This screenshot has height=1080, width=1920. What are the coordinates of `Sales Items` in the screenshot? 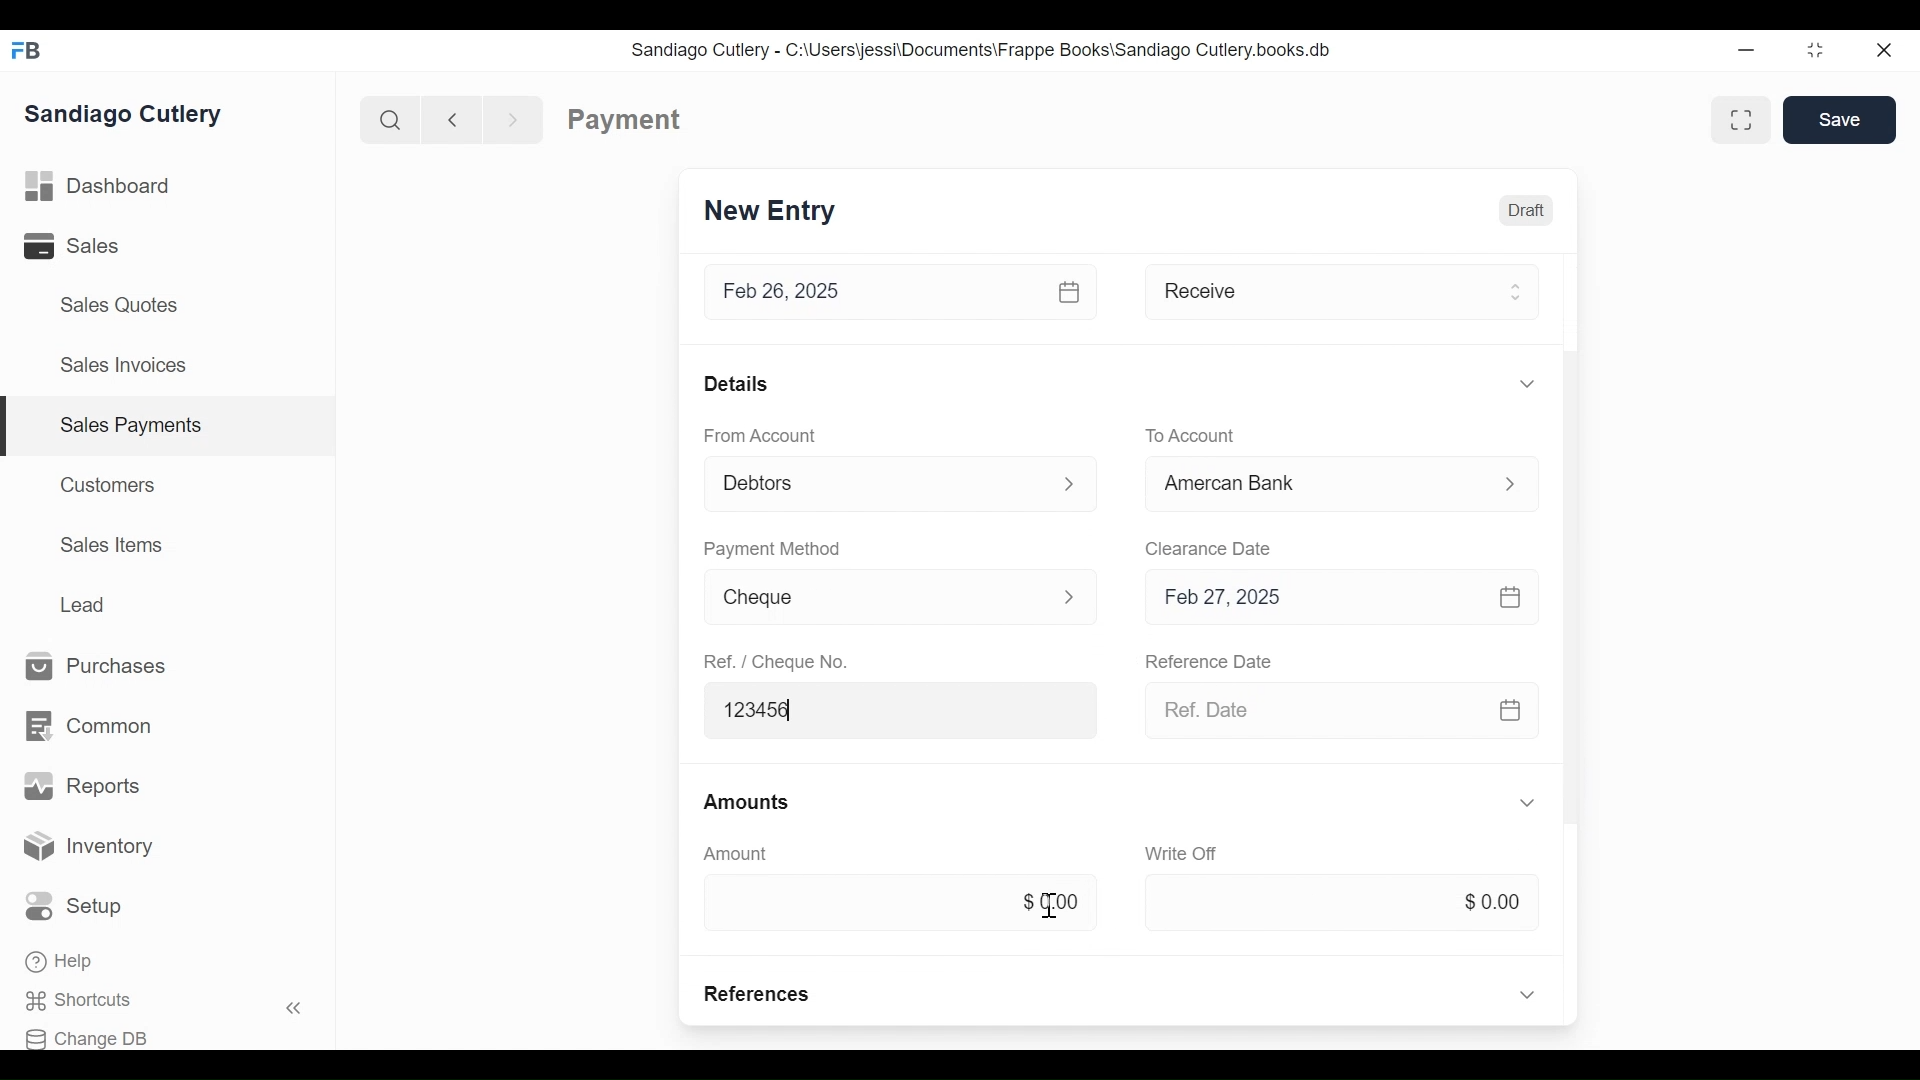 It's located at (112, 545).